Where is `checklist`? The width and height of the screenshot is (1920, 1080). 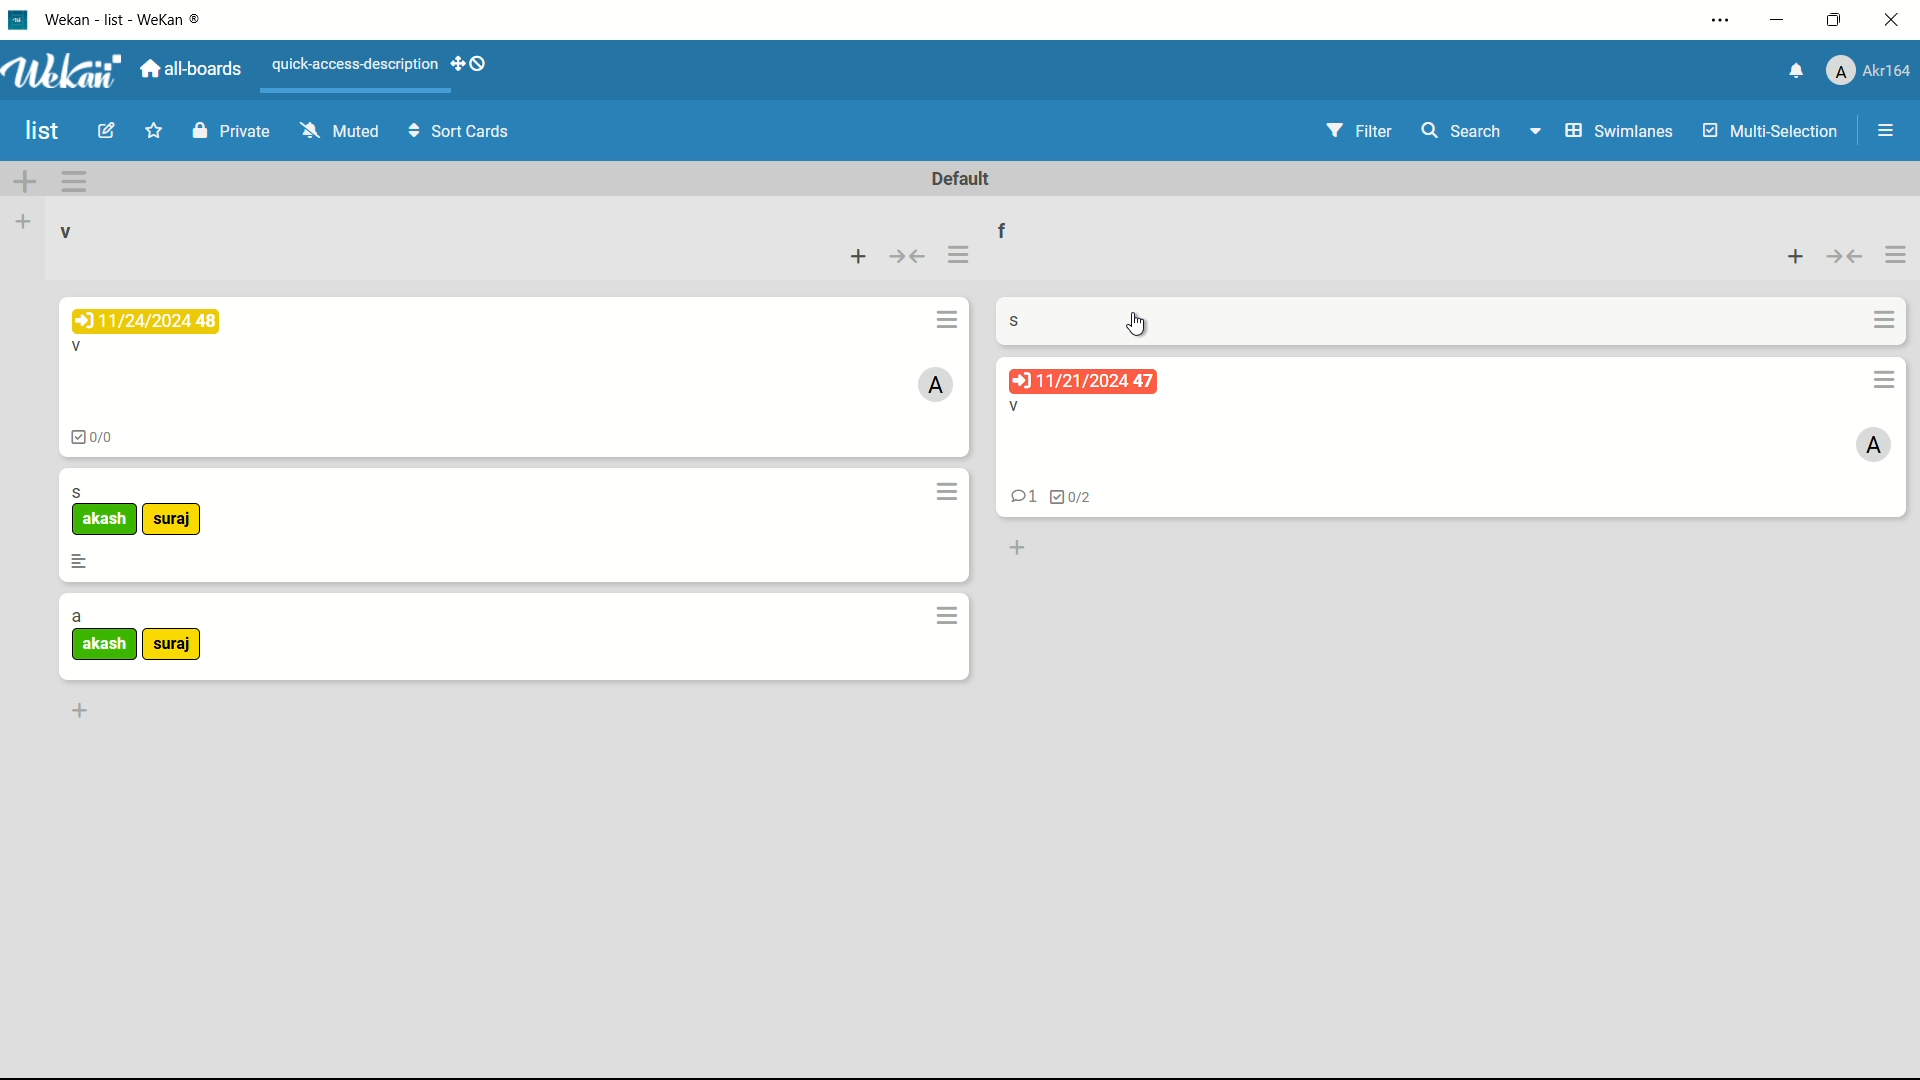
checklist is located at coordinates (97, 440).